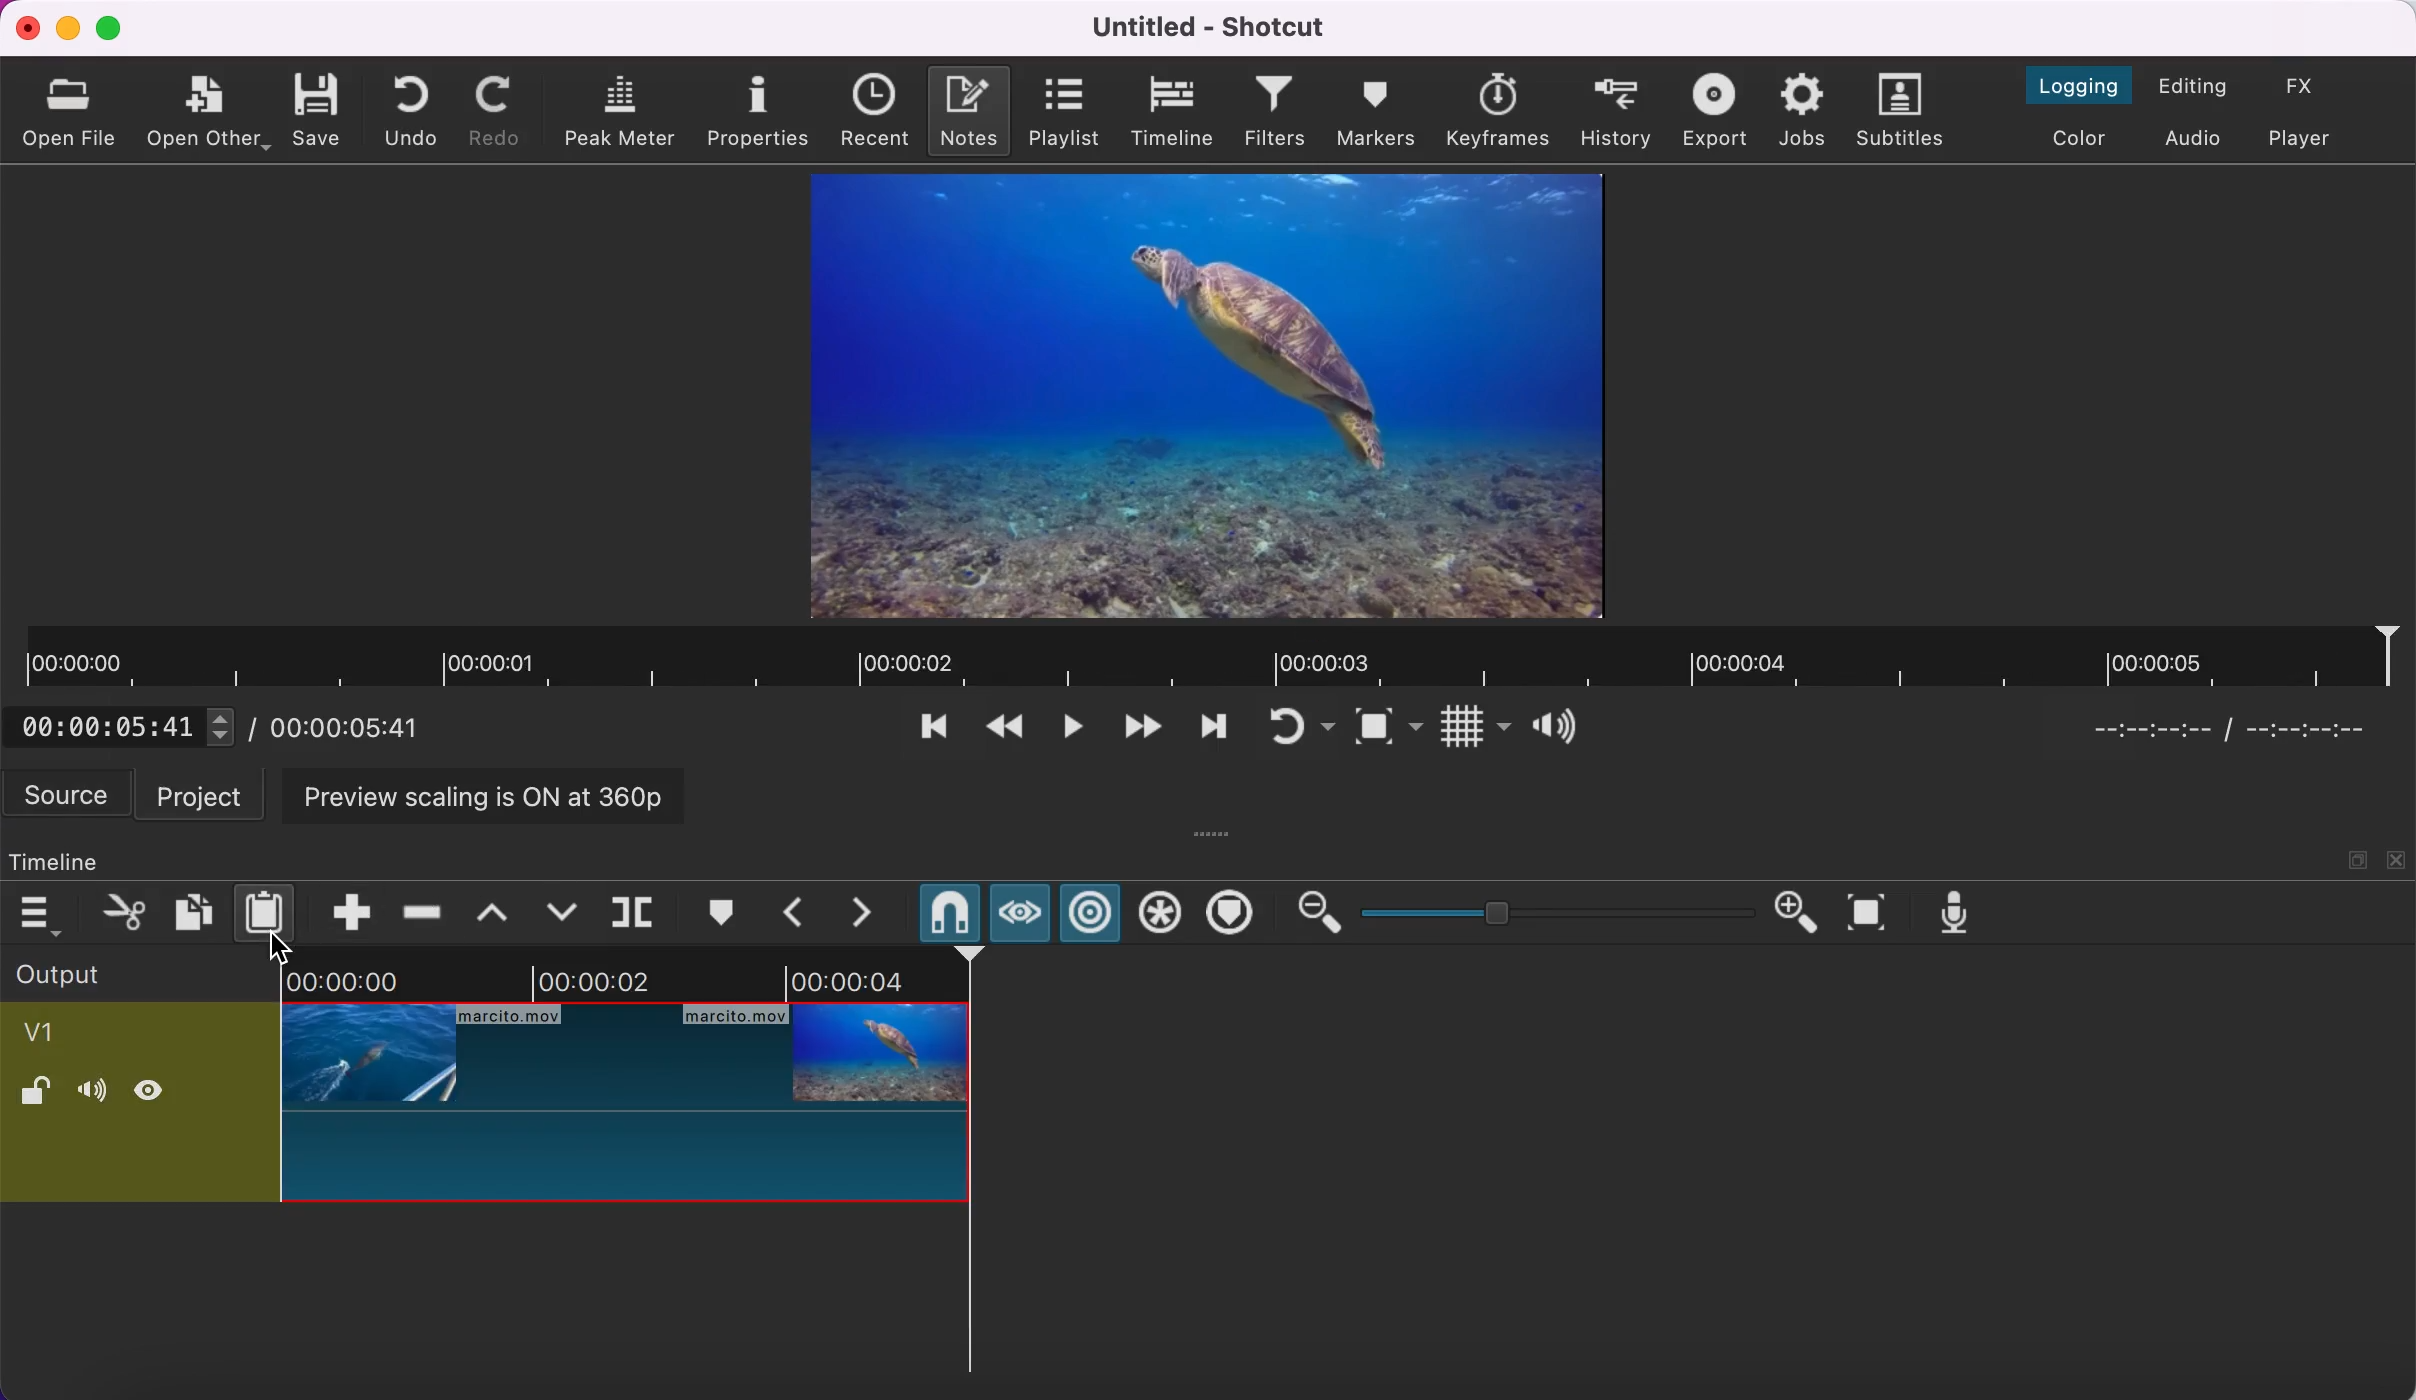 The width and height of the screenshot is (2416, 1400). Describe the element at coordinates (2358, 858) in the screenshot. I see `maximize` at that location.